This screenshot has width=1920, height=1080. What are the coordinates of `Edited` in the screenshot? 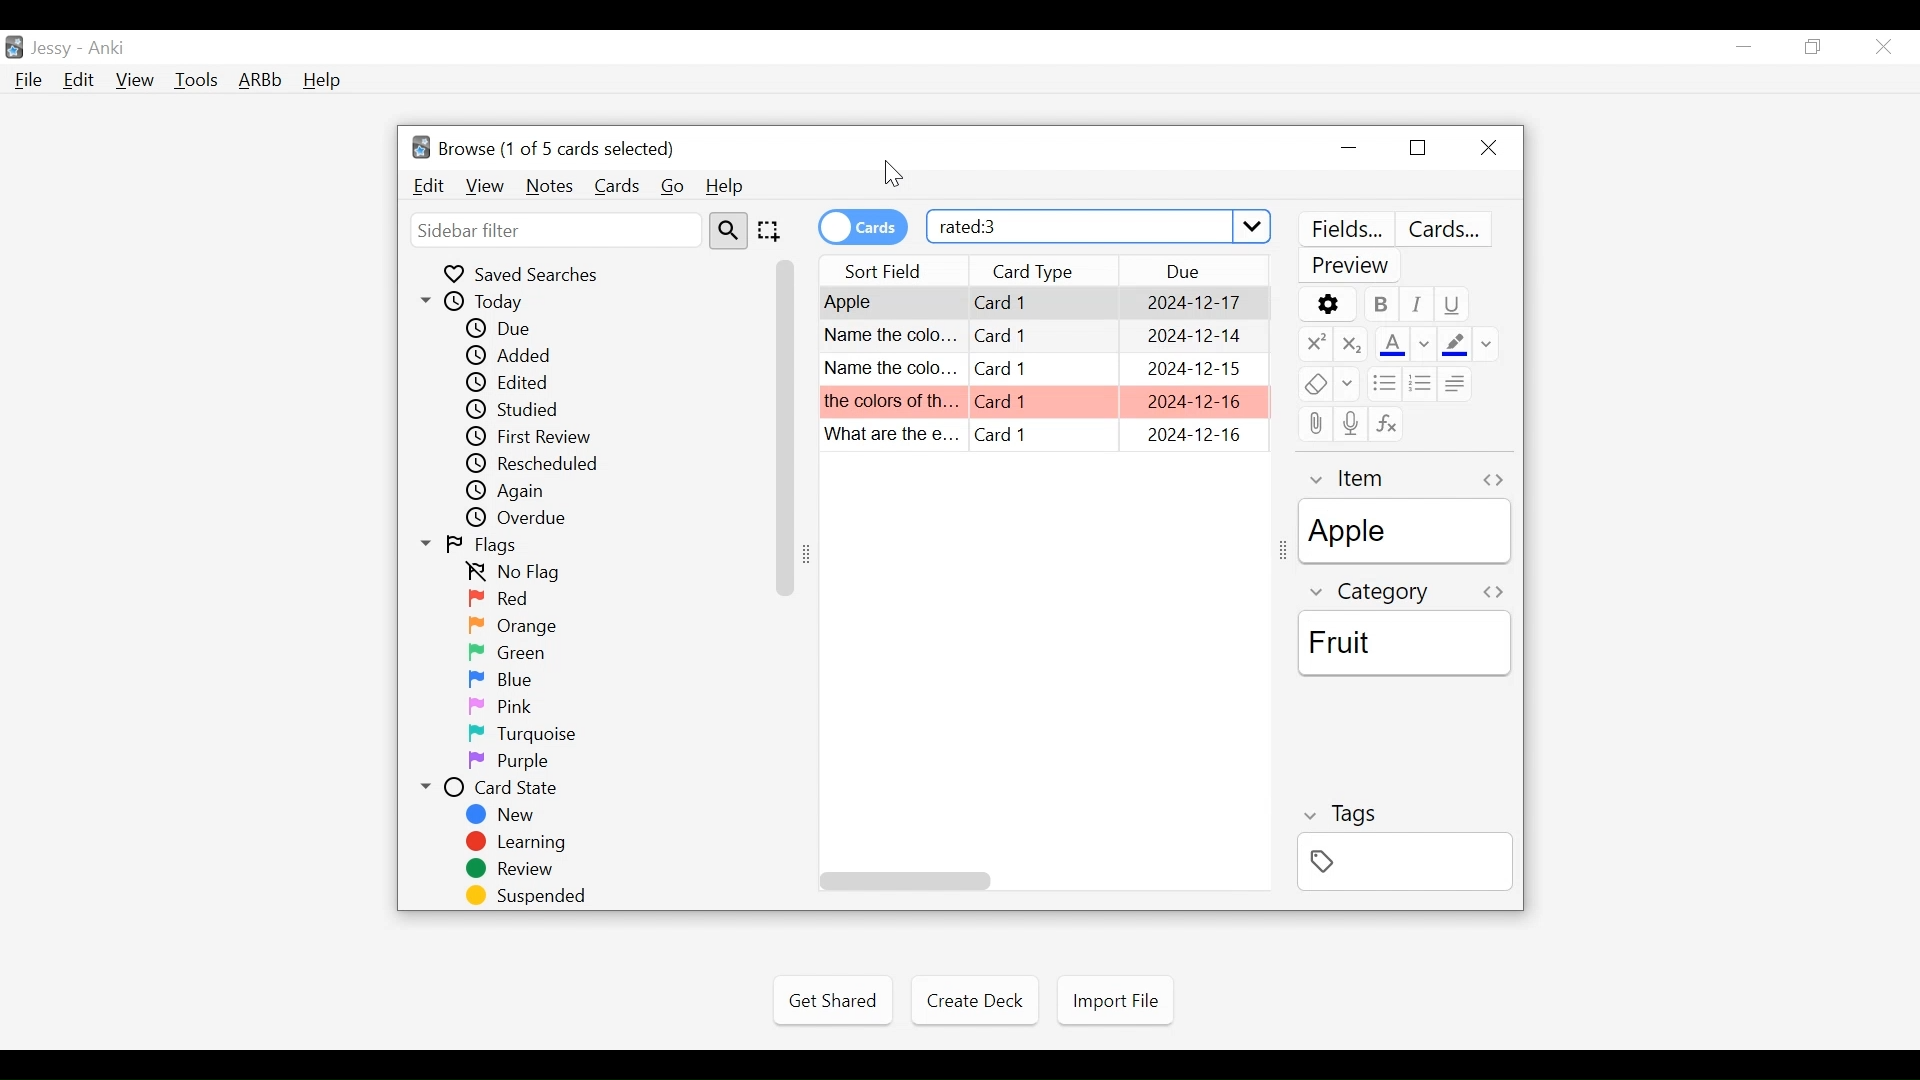 It's located at (517, 382).